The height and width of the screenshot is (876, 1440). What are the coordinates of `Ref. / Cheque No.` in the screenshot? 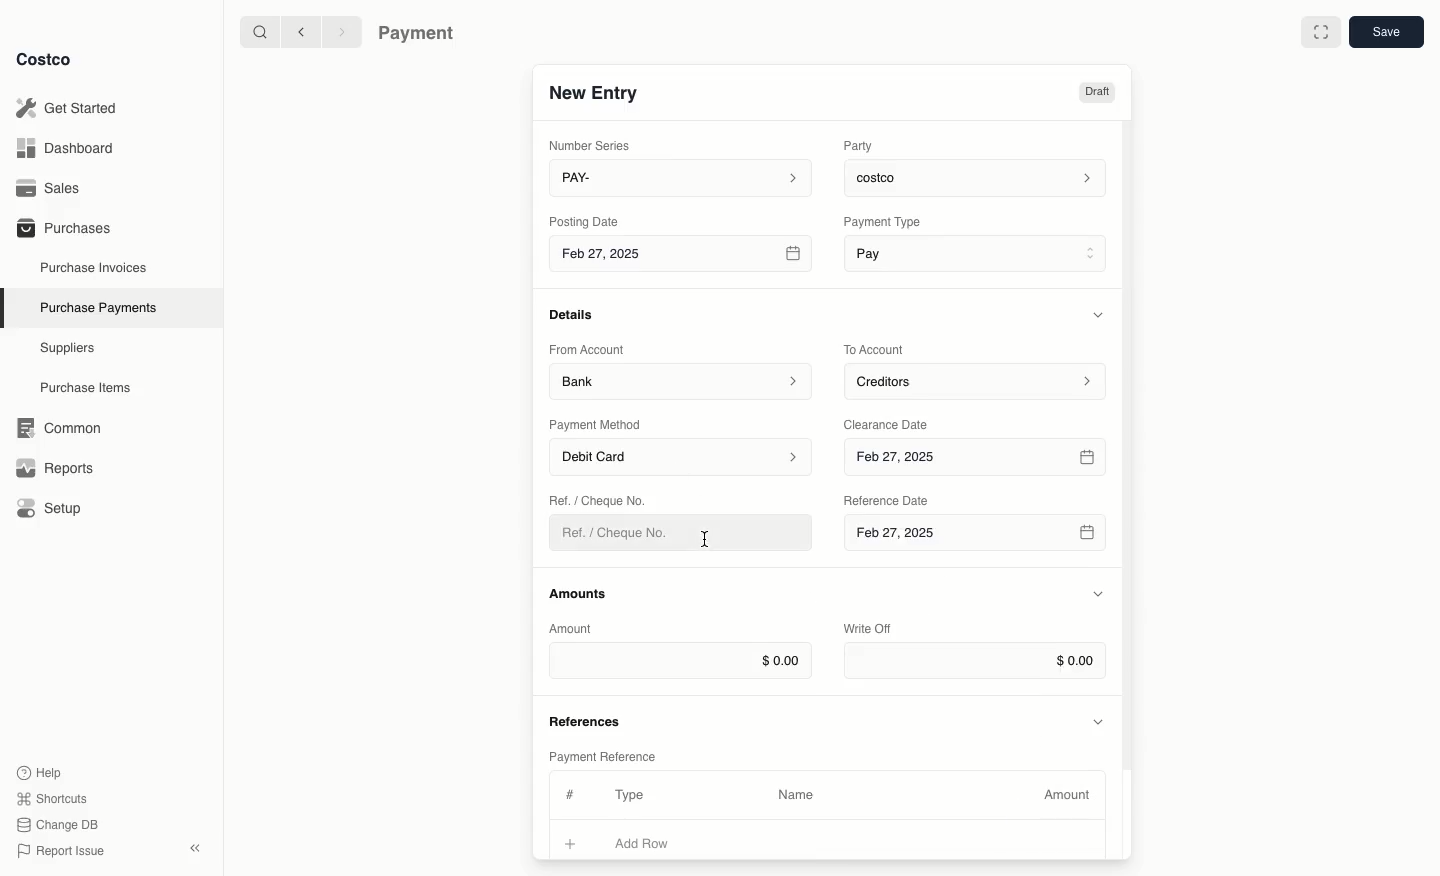 It's located at (623, 533).